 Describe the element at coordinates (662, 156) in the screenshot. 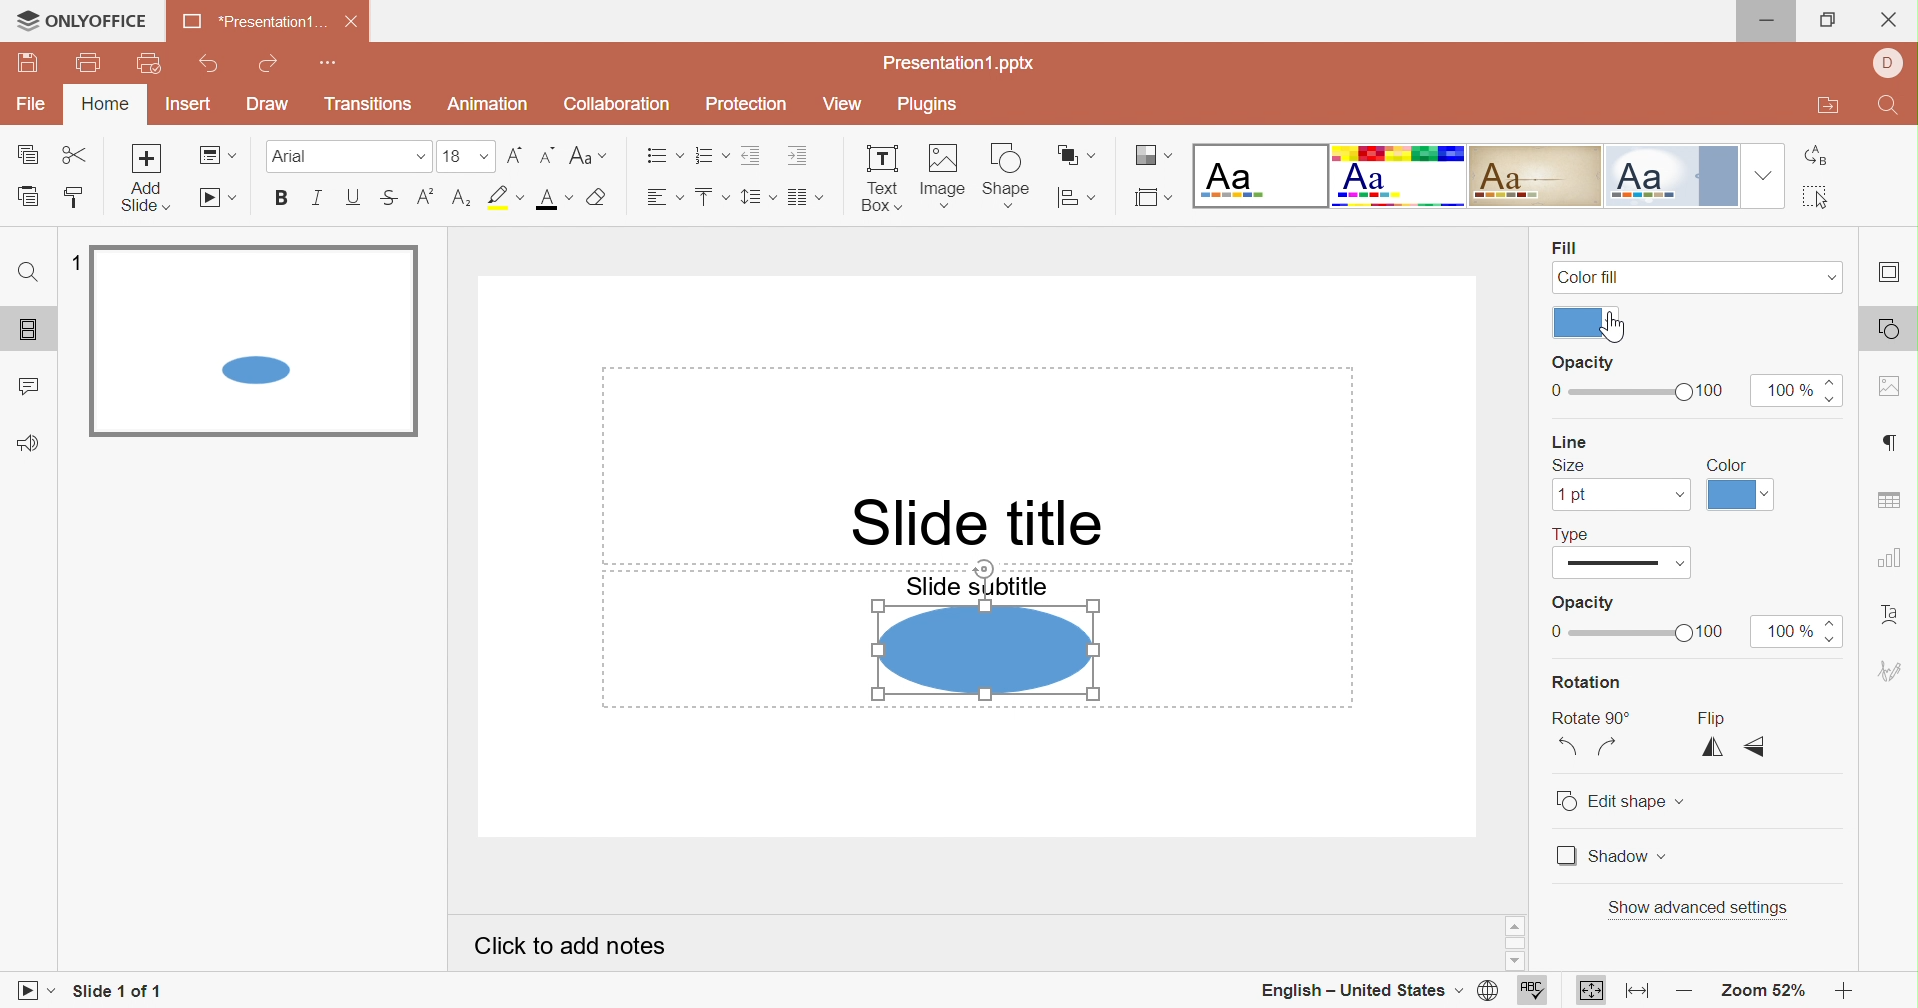

I see `Bullets` at that location.